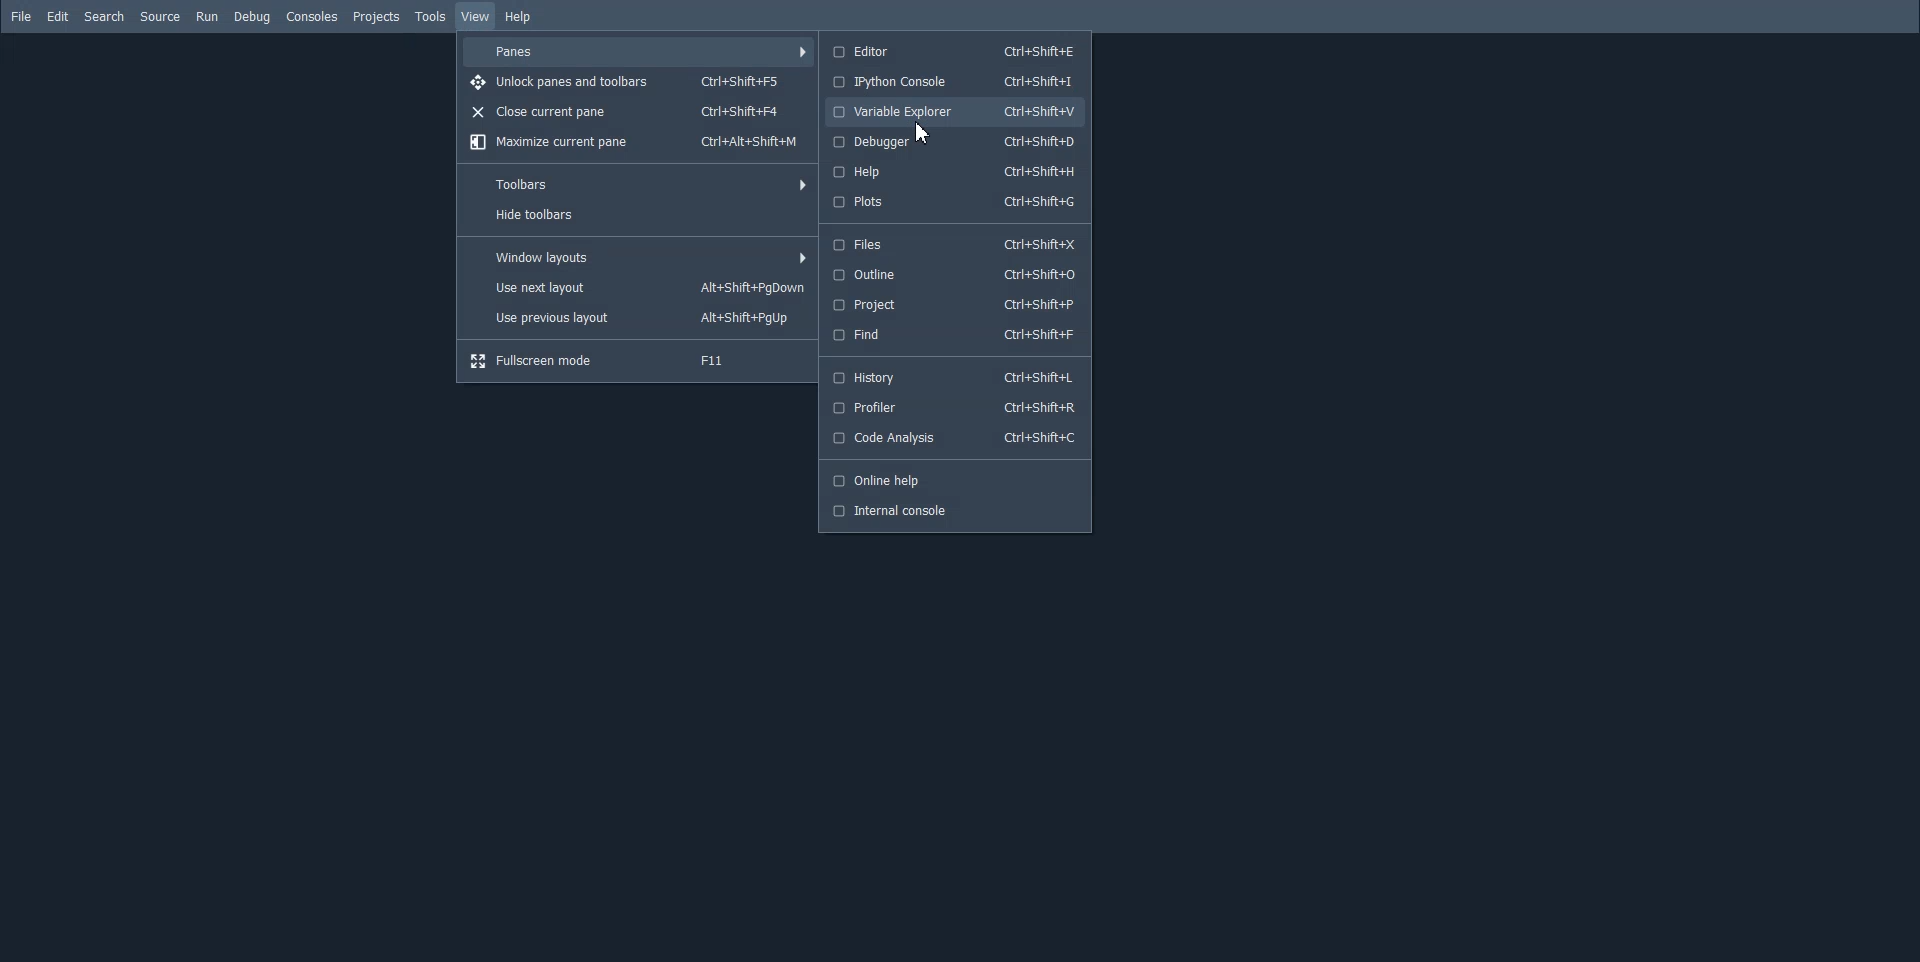 Image resolution: width=1920 pixels, height=962 pixels. What do you see at coordinates (952, 51) in the screenshot?
I see `Editor` at bounding box center [952, 51].